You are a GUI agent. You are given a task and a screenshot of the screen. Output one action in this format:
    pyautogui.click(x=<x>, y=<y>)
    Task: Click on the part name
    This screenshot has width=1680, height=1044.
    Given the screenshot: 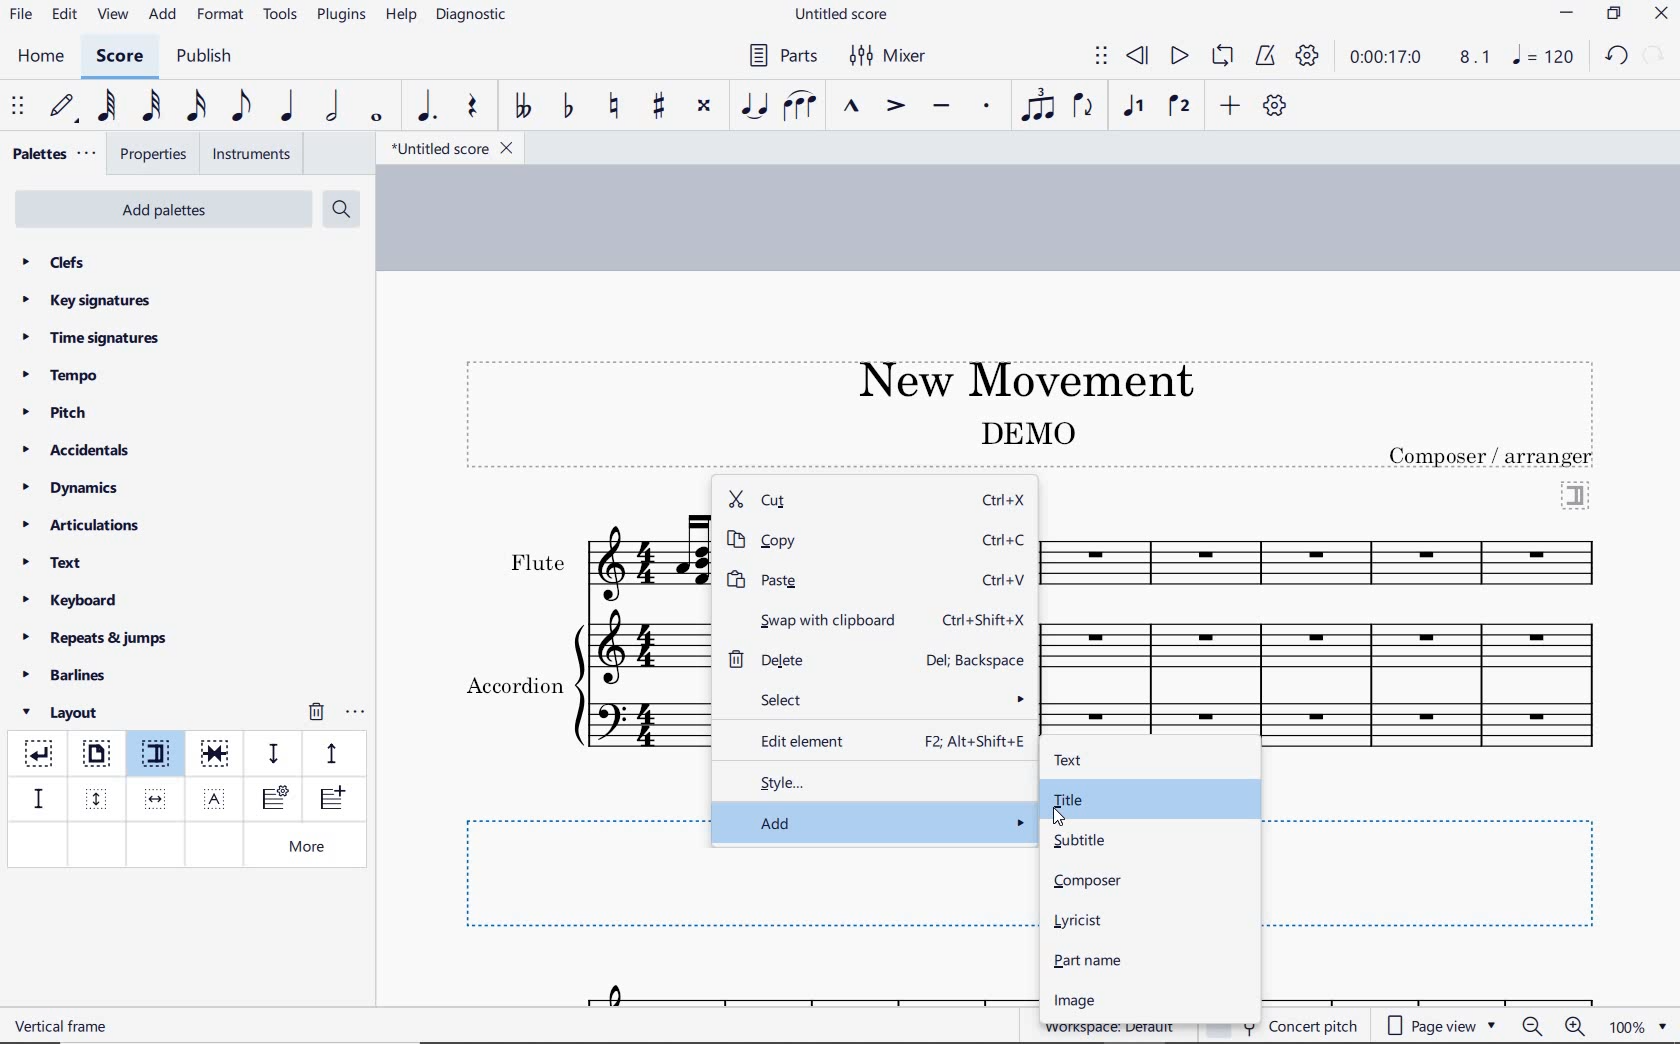 What is the action you would take?
    pyautogui.click(x=1090, y=960)
    